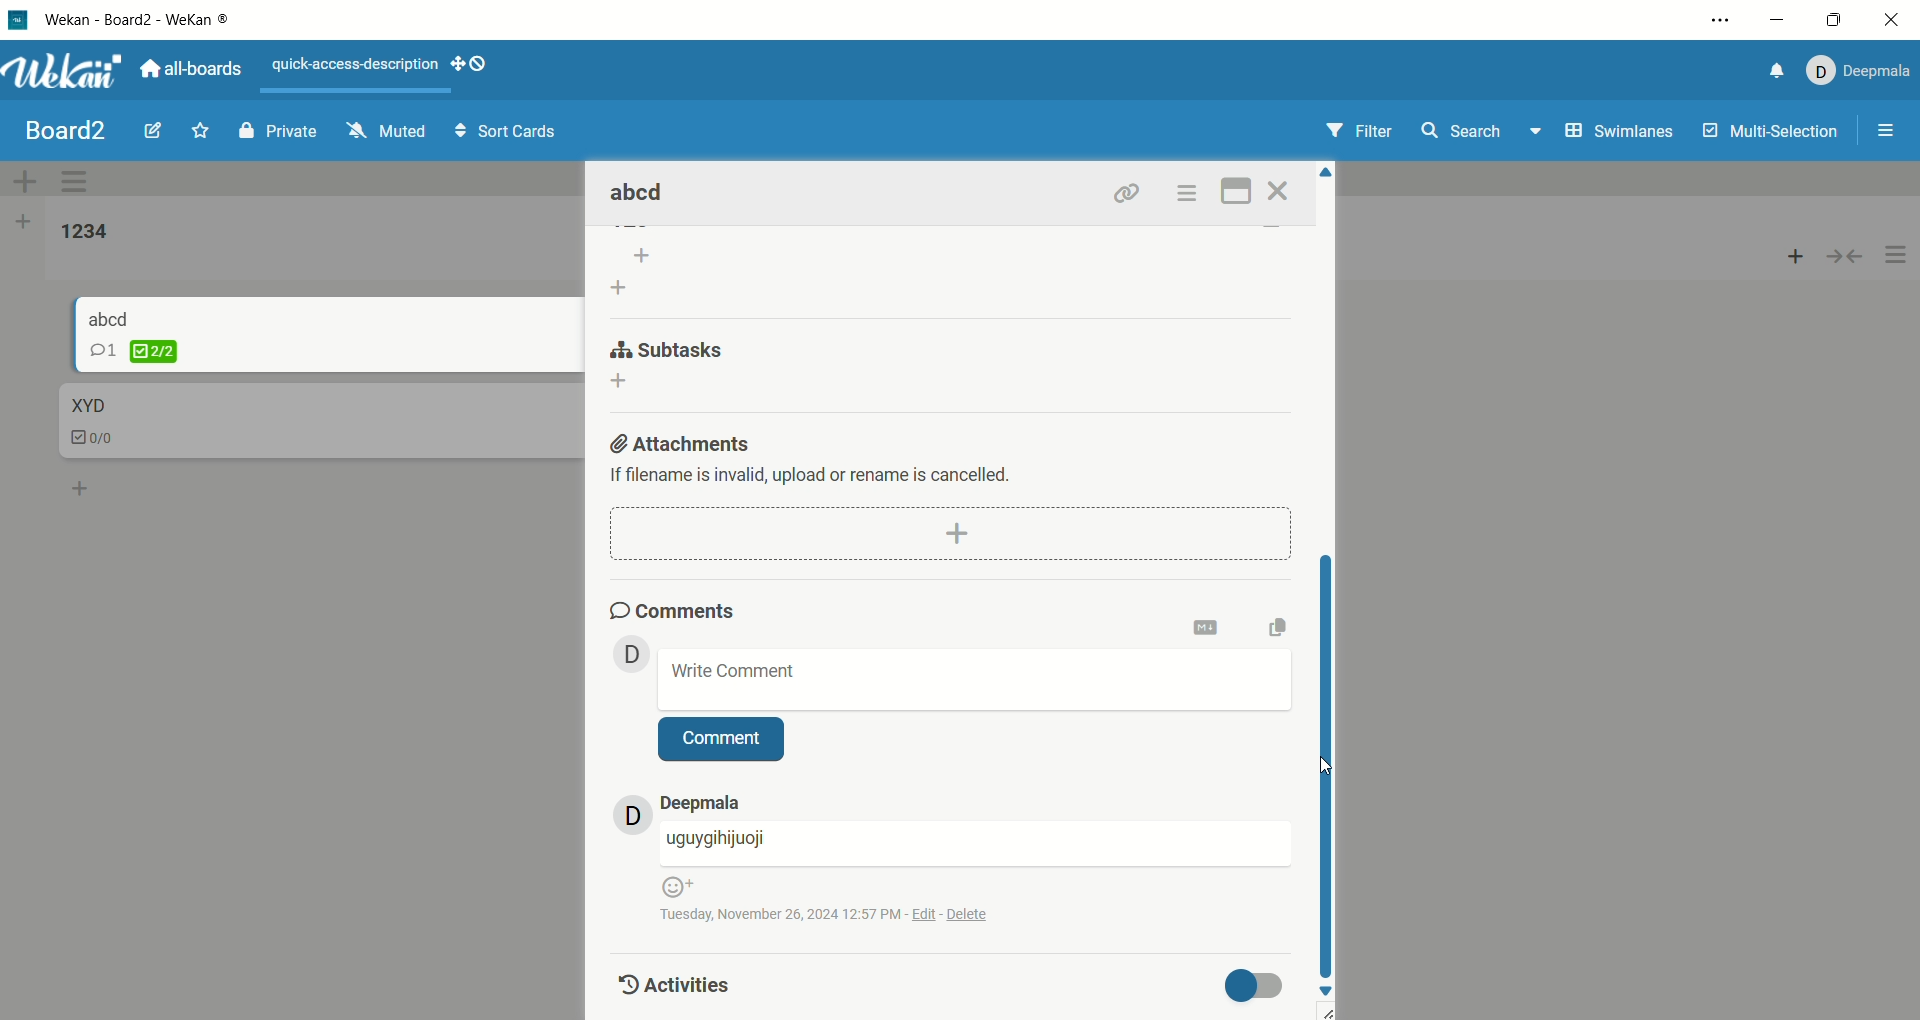 Image resolution: width=1920 pixels, height=1020 pixels. I want to click on add, so click(1796, 251).